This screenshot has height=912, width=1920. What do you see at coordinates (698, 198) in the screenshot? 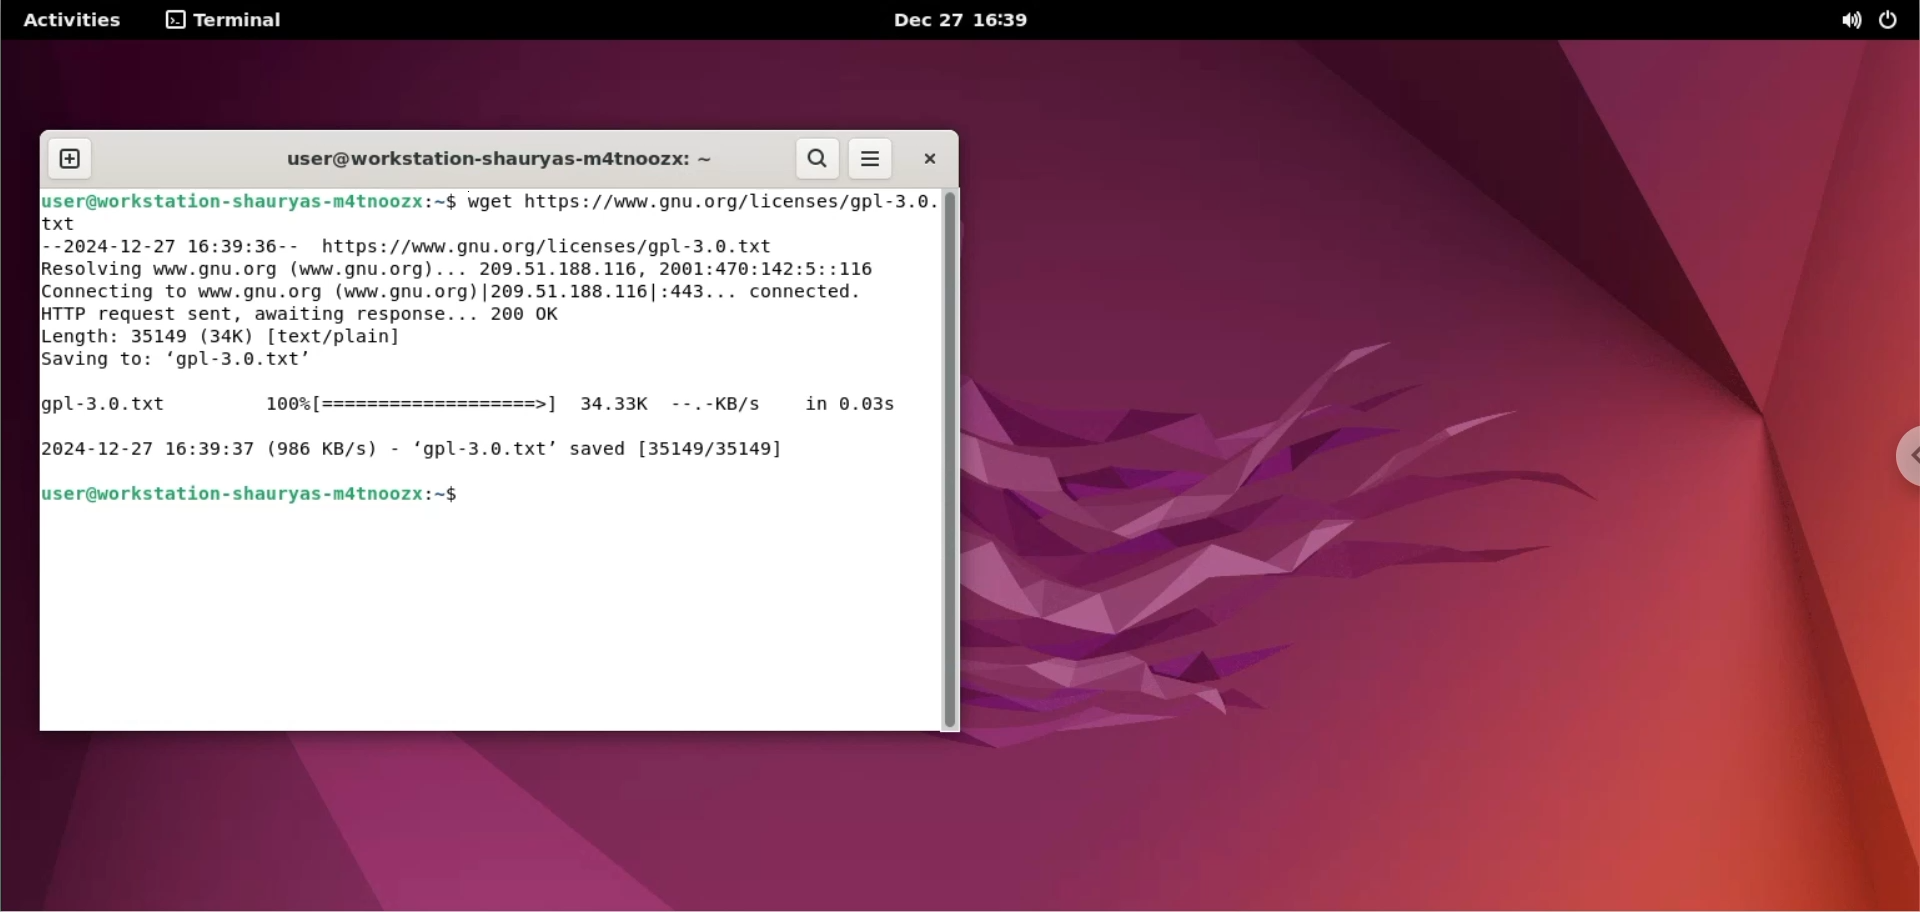
I see `wget https://www.gnu.org/licenses/gpl-3.0.` at bounding box center [698, 198].